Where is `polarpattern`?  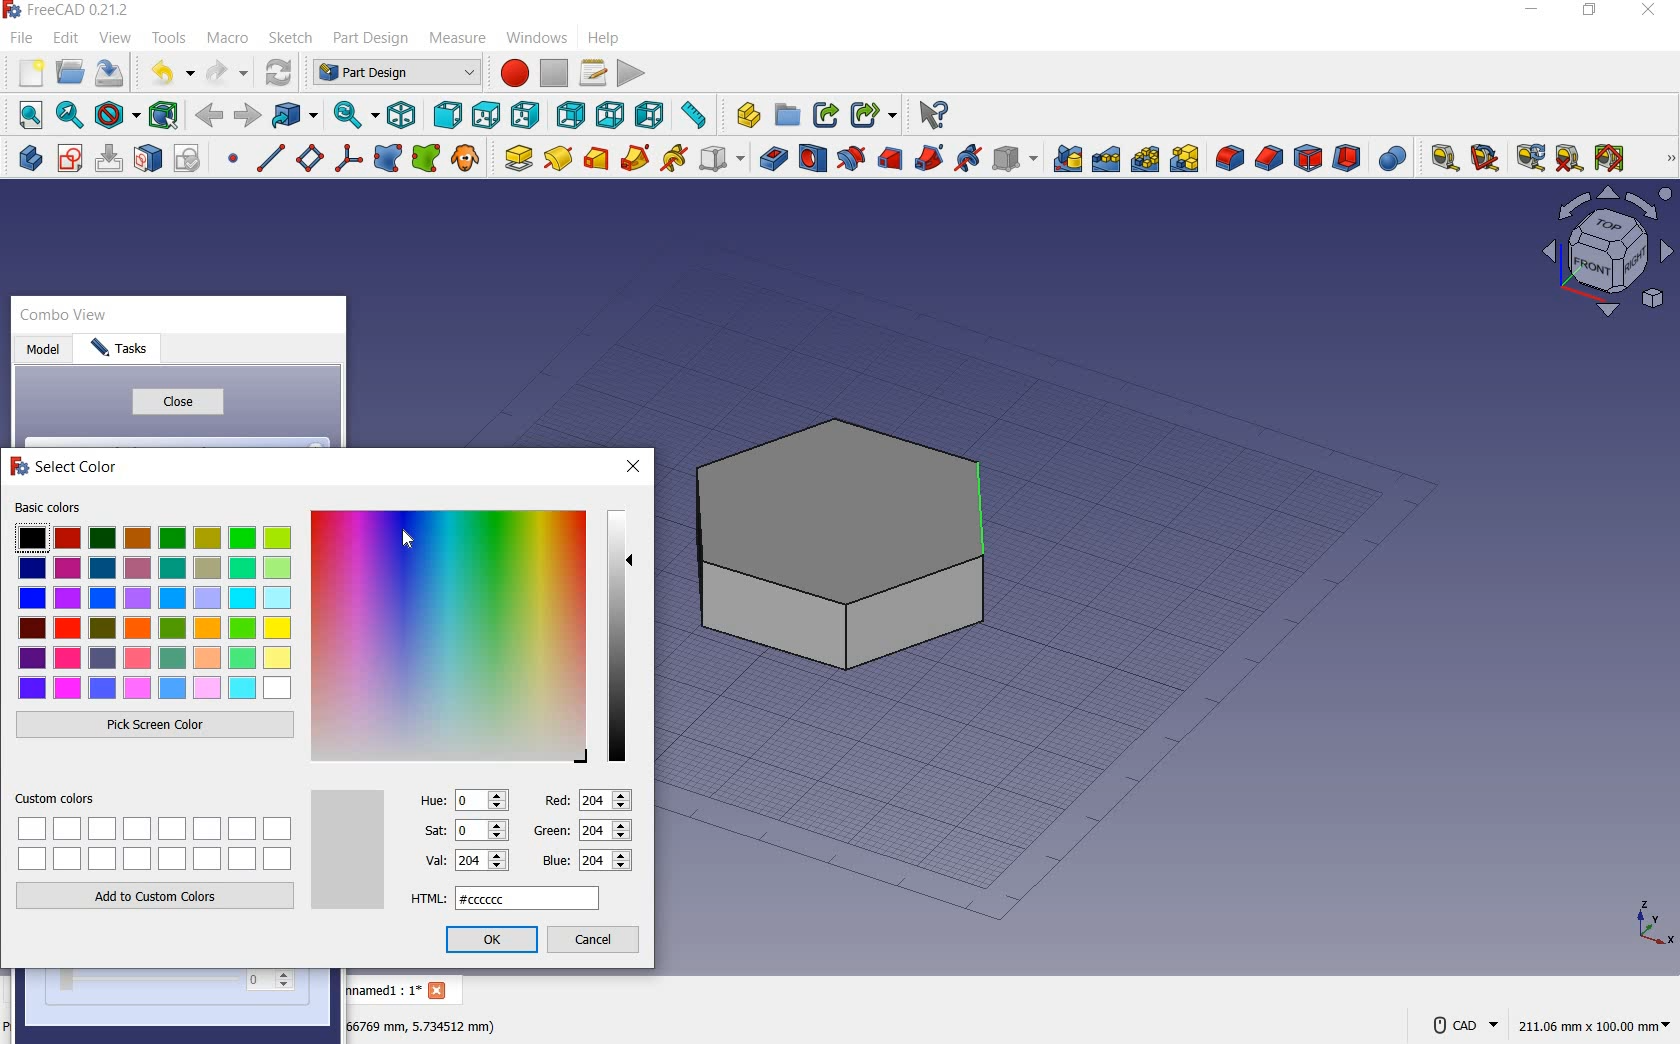
polarpattern is located at coordinates (1146, 158).